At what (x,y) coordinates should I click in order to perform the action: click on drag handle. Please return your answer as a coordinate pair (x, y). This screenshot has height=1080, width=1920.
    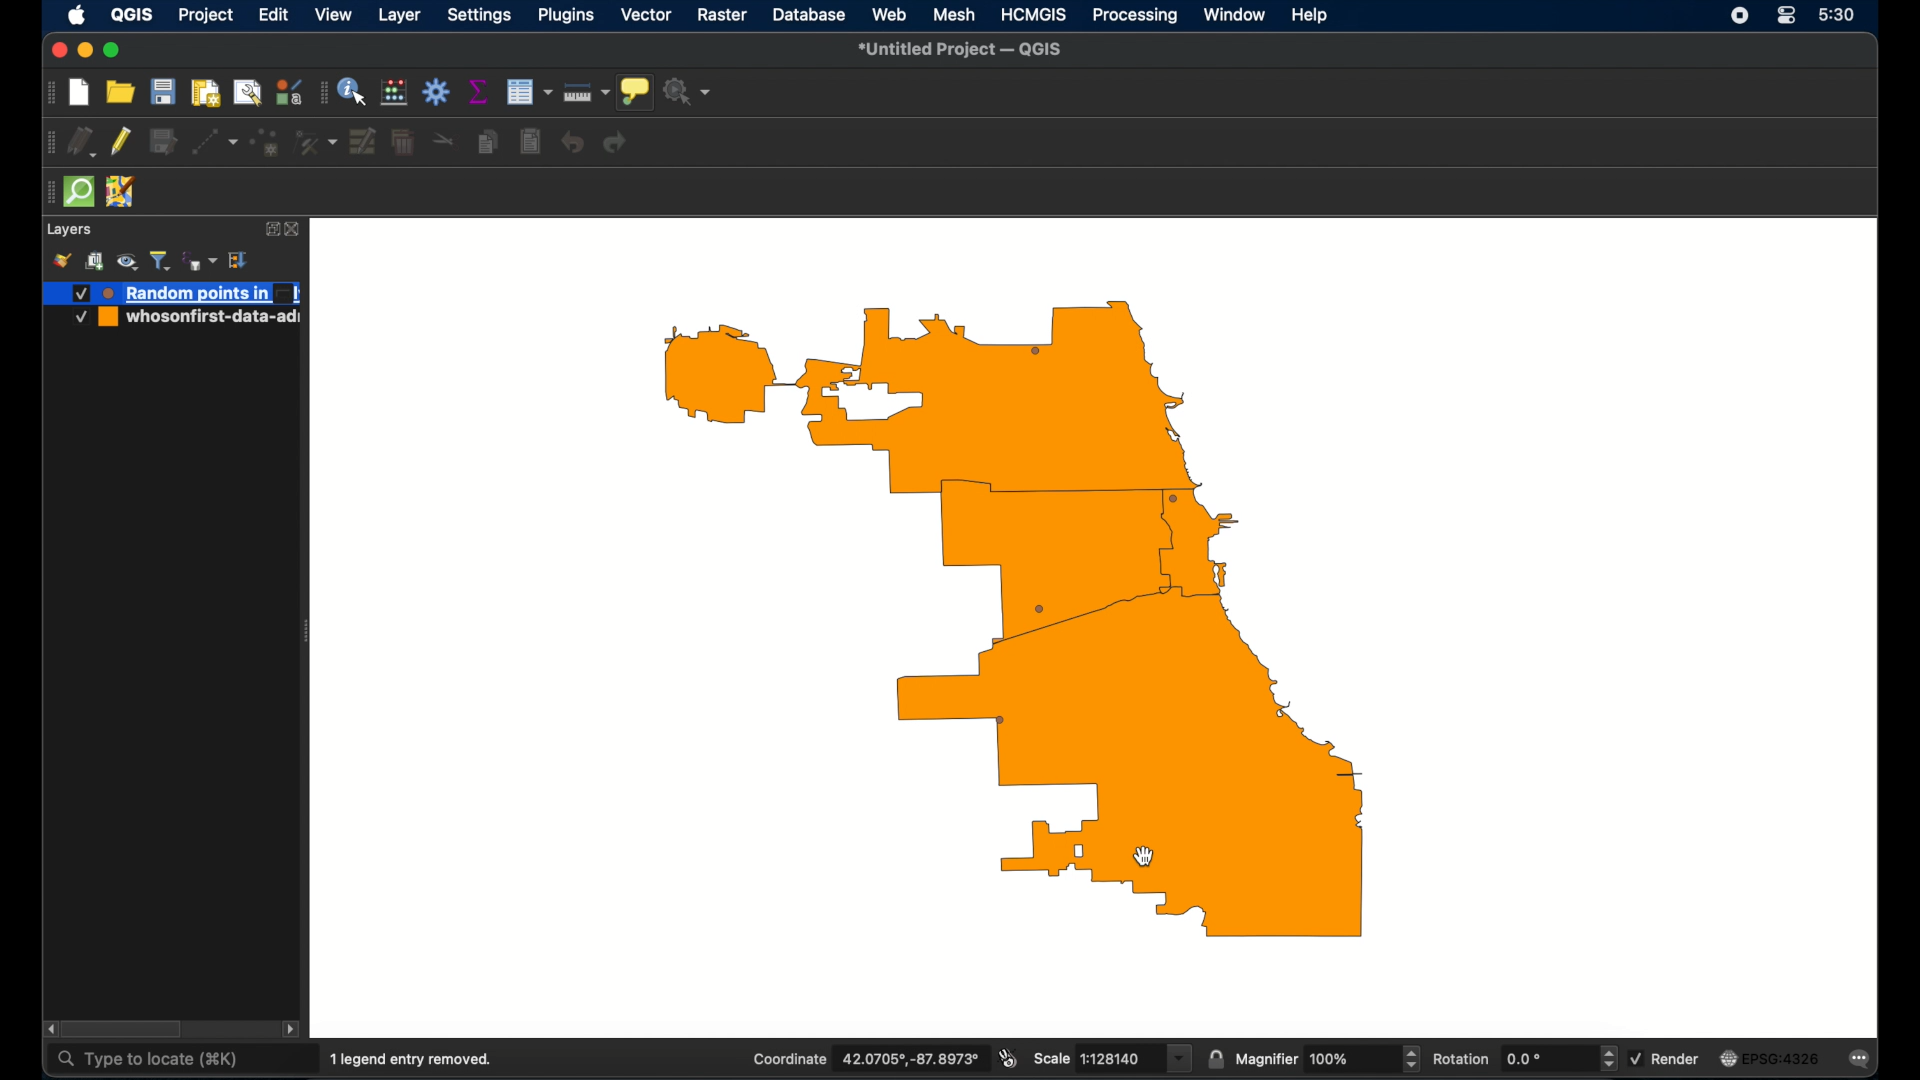
    Looking at the image, I should click on (49, 92).